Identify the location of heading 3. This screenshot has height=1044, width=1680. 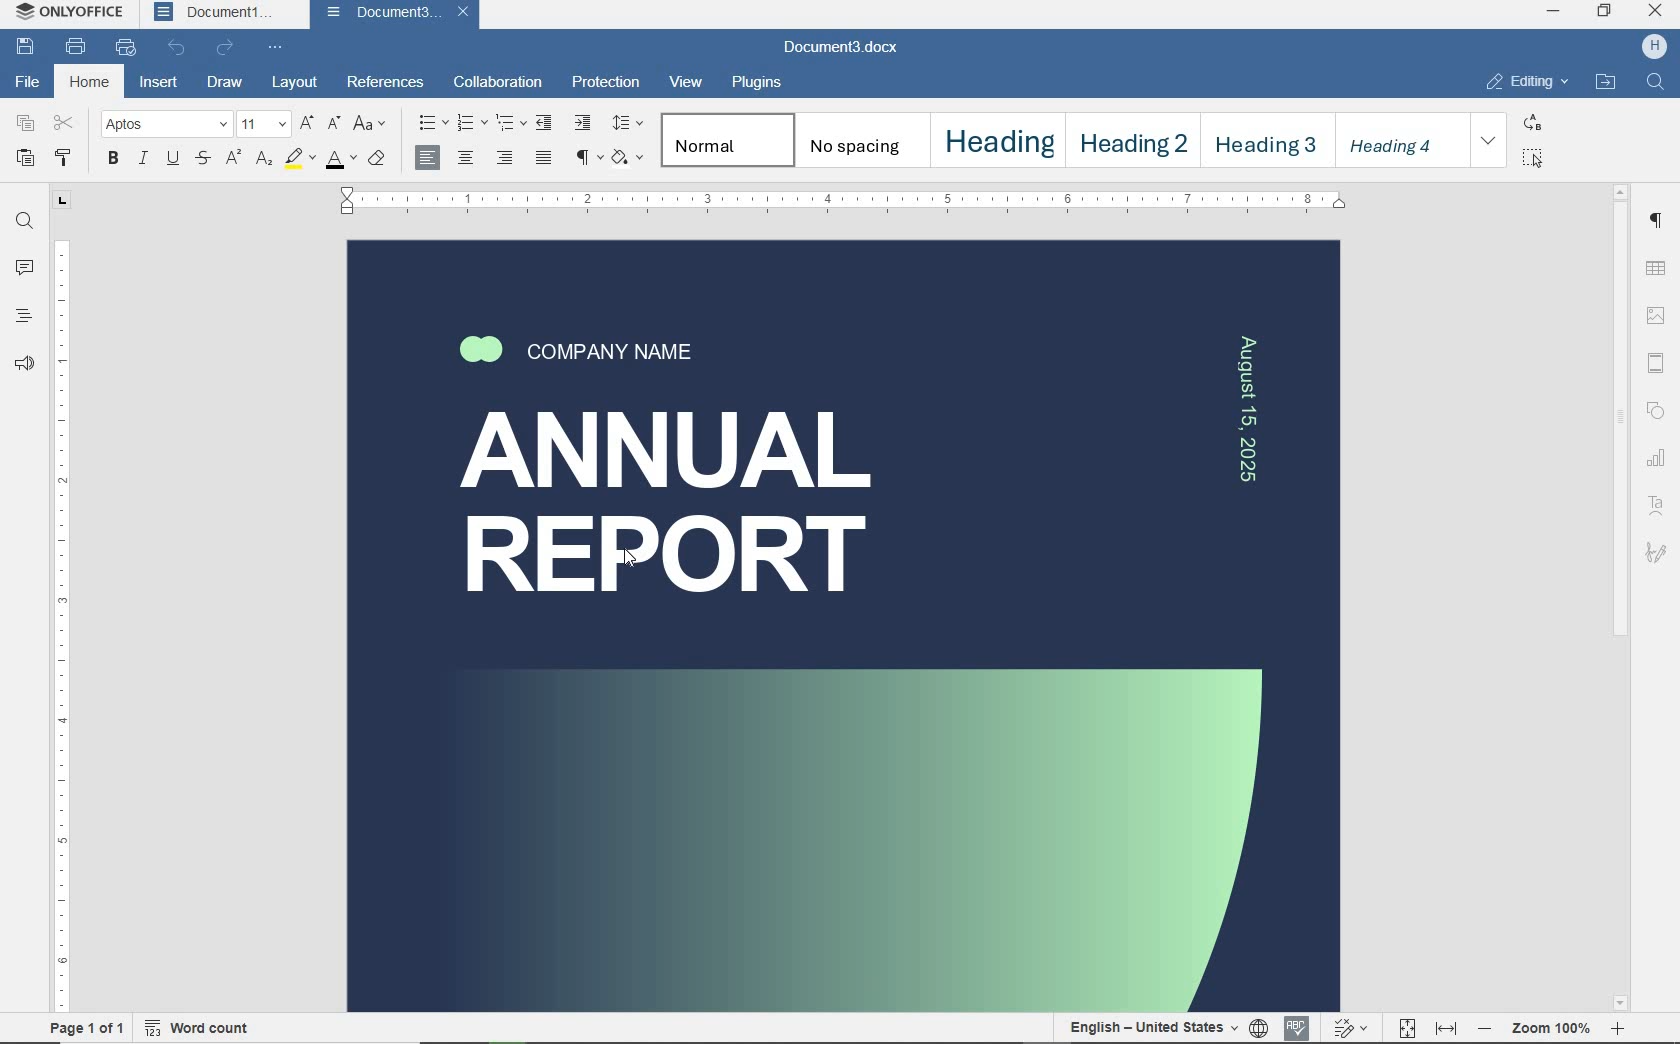
(1265, 139).